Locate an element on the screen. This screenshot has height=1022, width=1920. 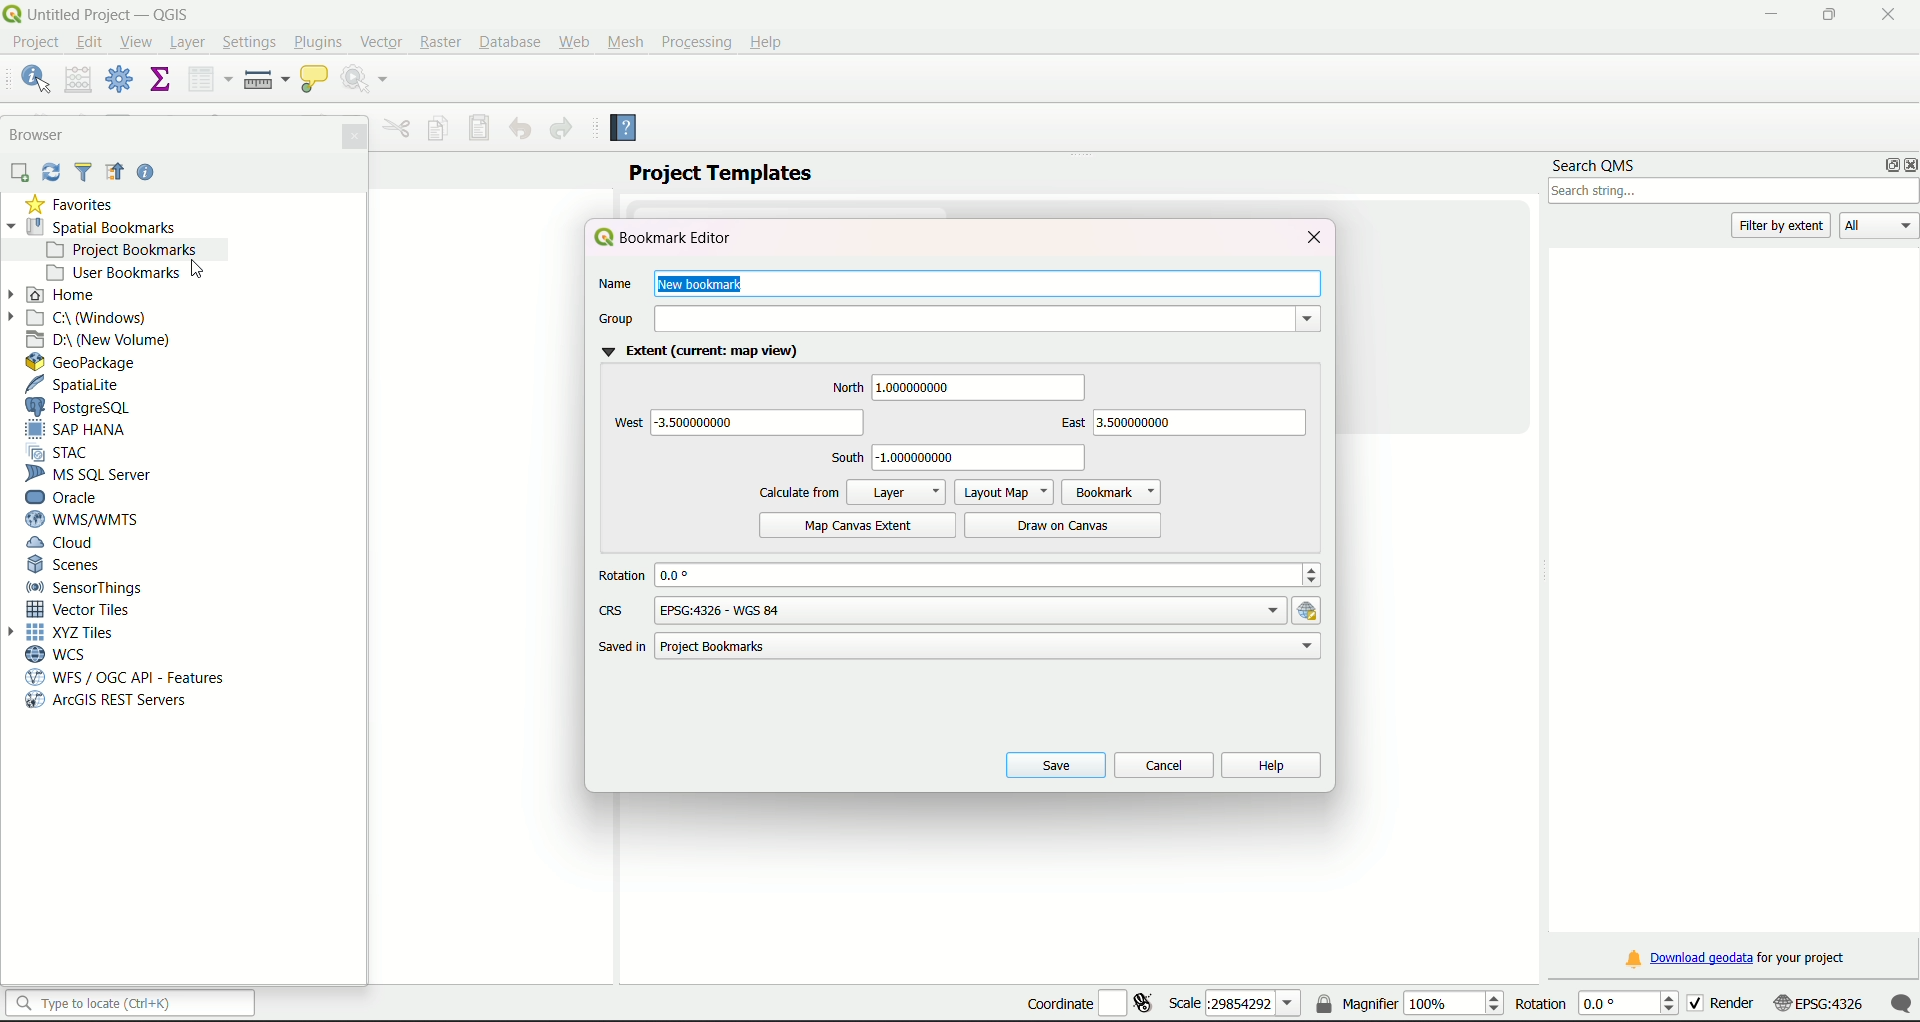
Help is located at coordinates (147, 174).